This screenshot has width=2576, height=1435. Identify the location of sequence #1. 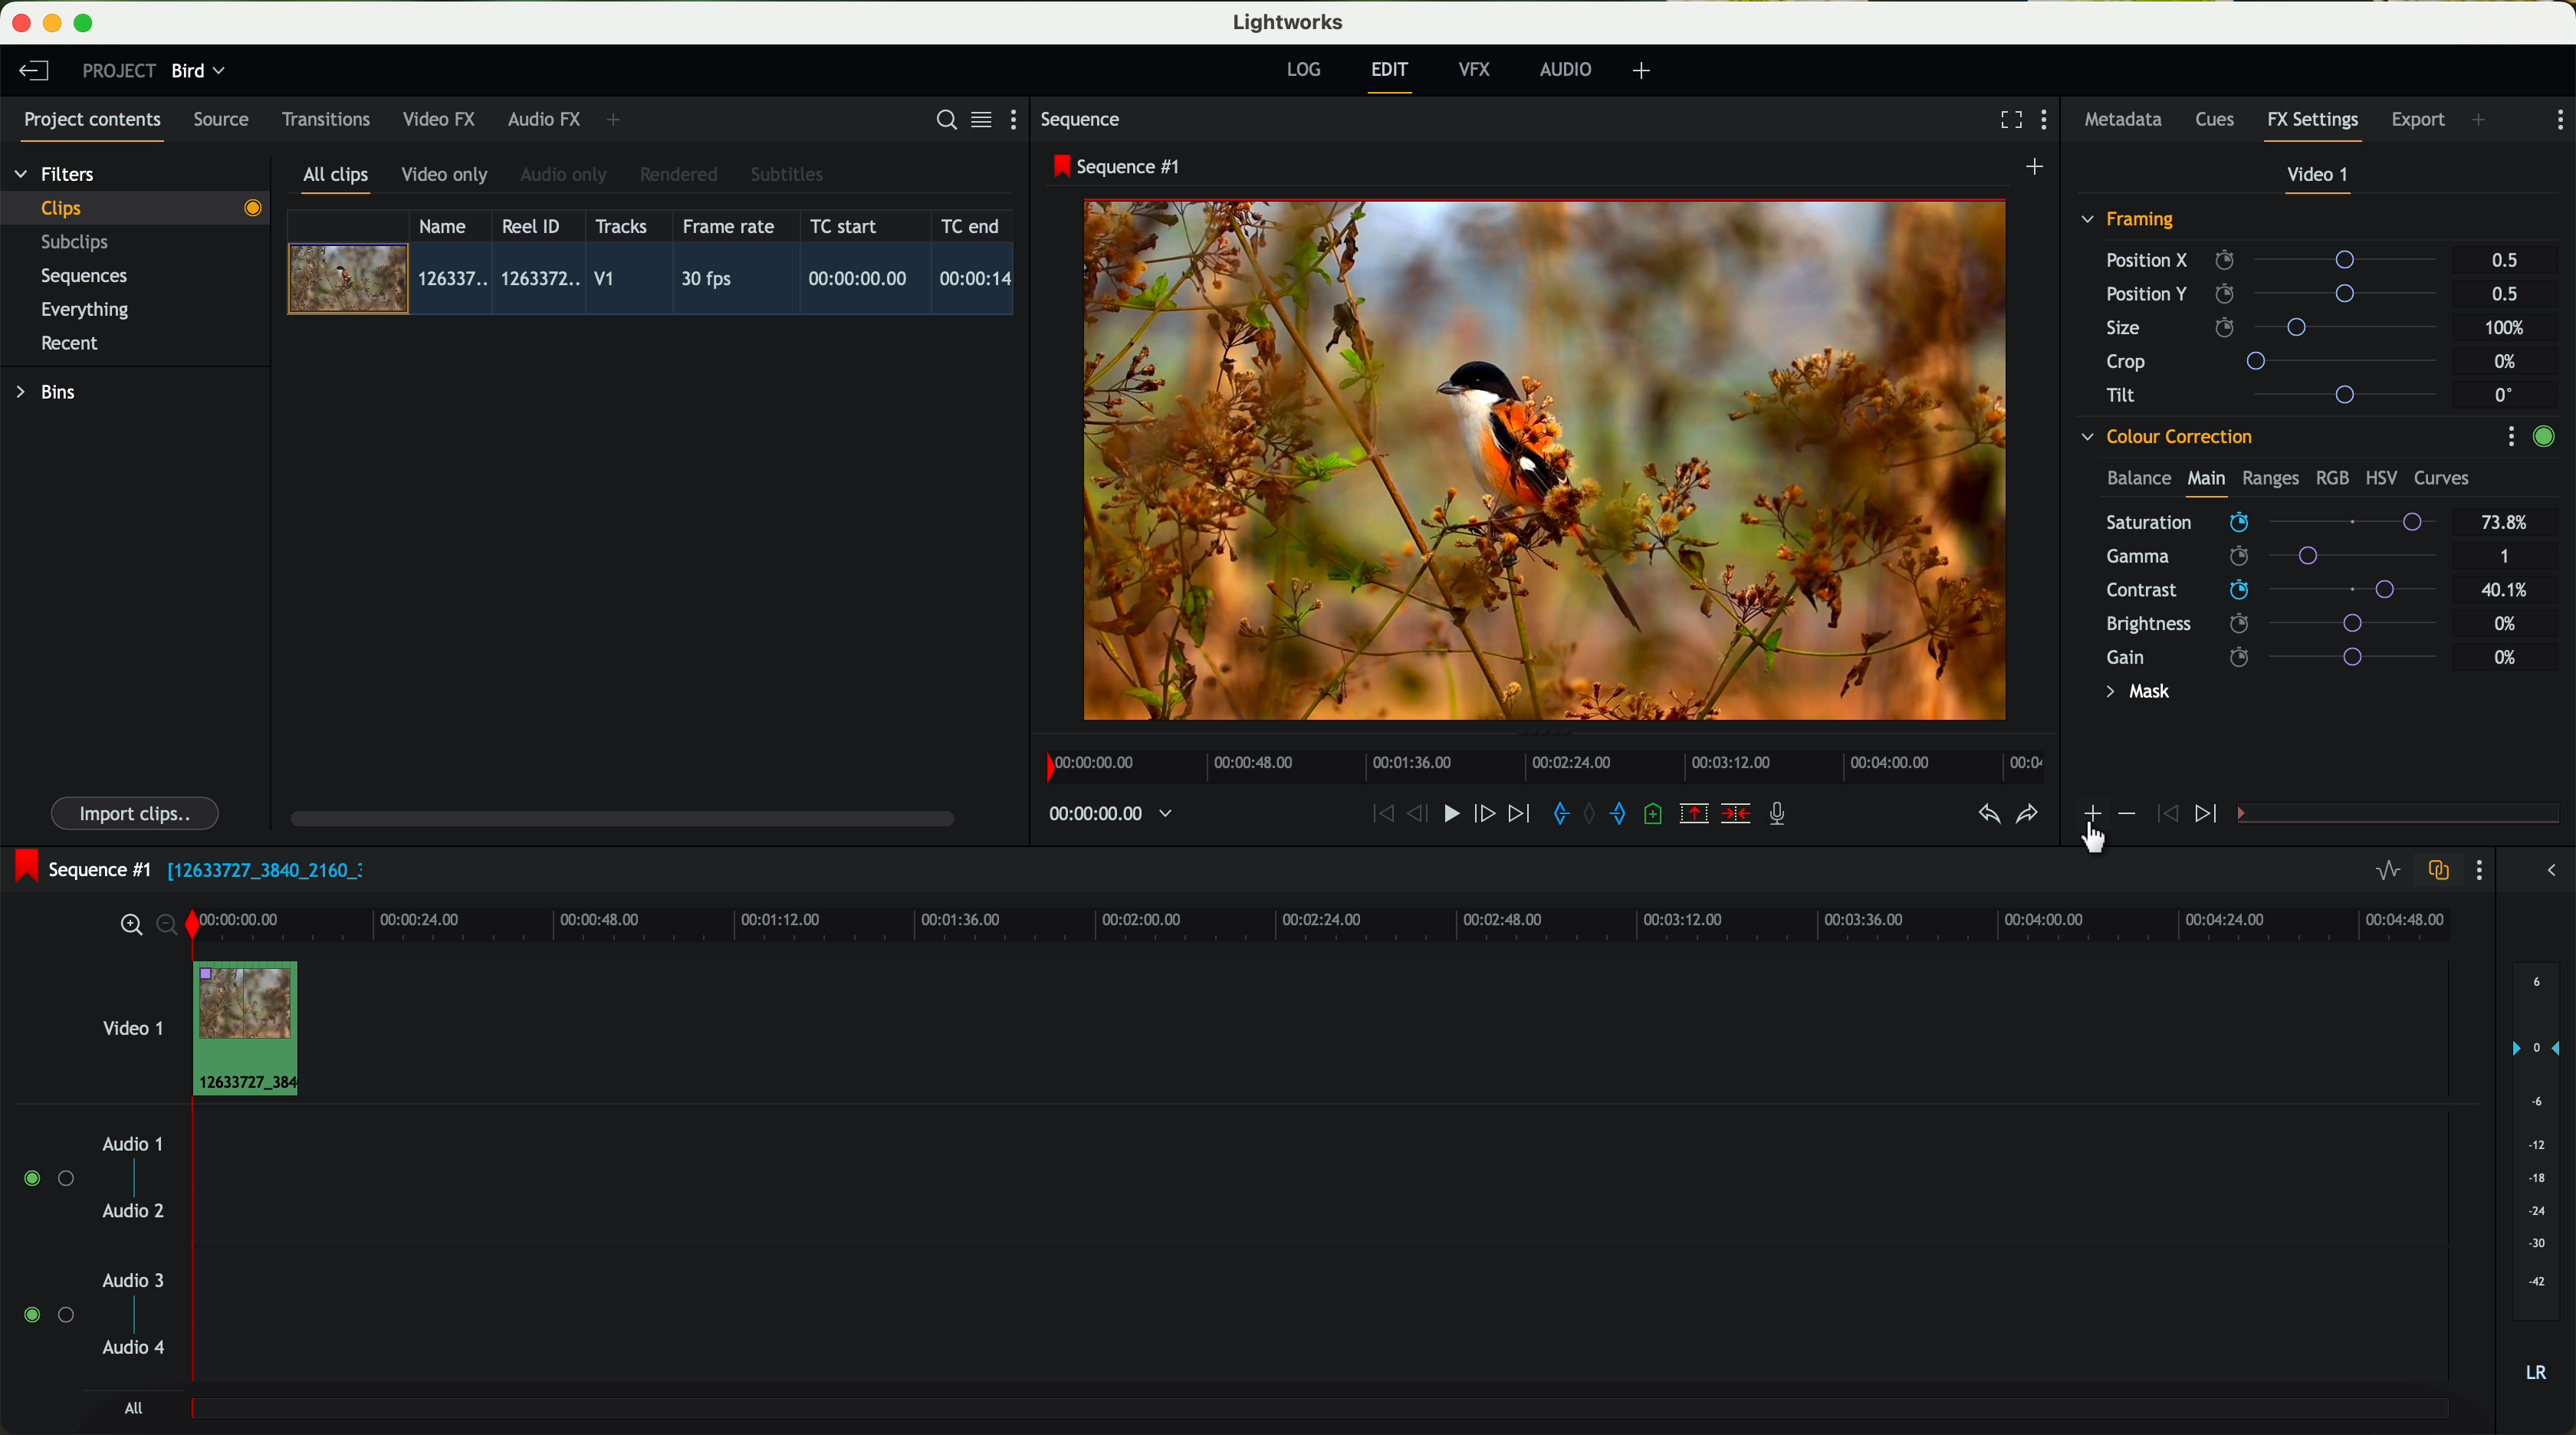
(1119, 166).